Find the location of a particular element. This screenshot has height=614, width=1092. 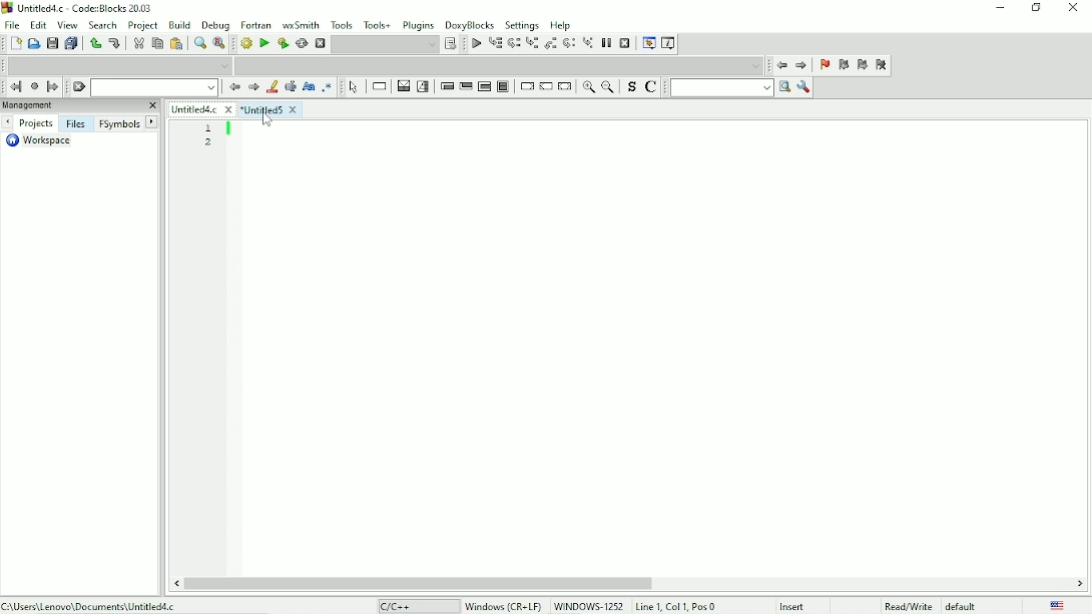

Replace is located at coordinates (218, 44).